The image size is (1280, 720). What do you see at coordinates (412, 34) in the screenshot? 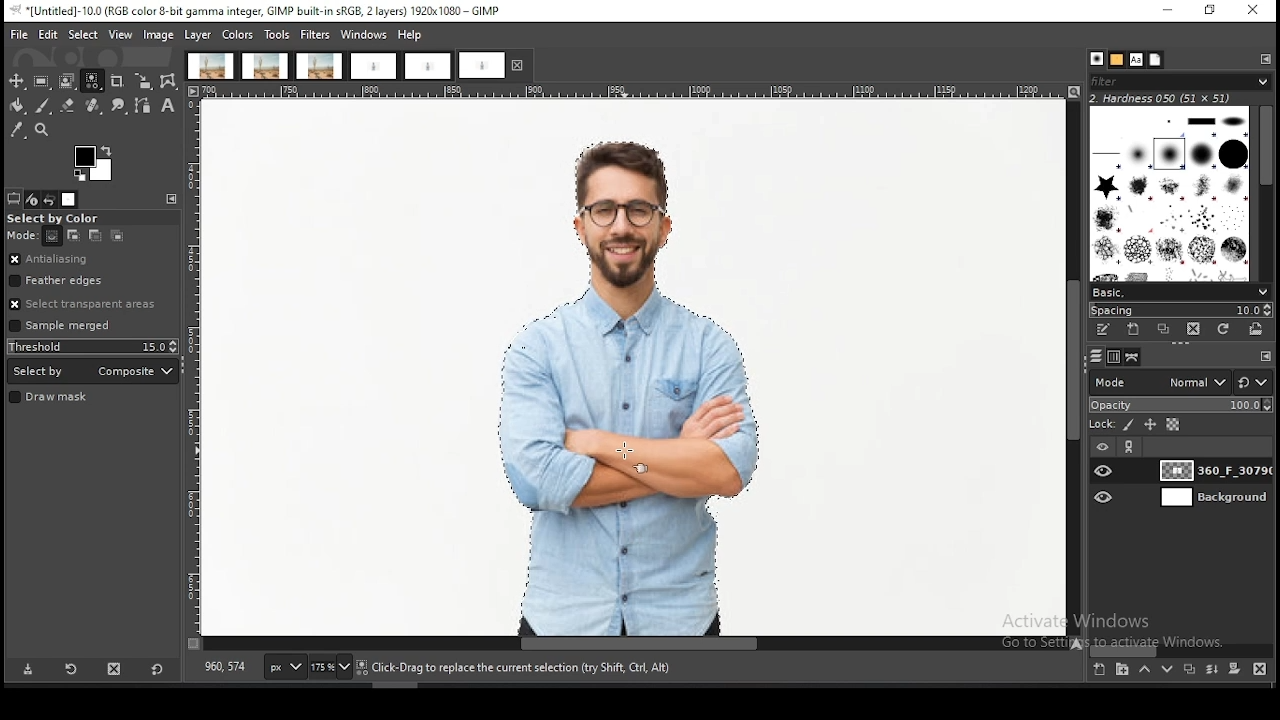
I see `help` at bounding box center [412, 34].